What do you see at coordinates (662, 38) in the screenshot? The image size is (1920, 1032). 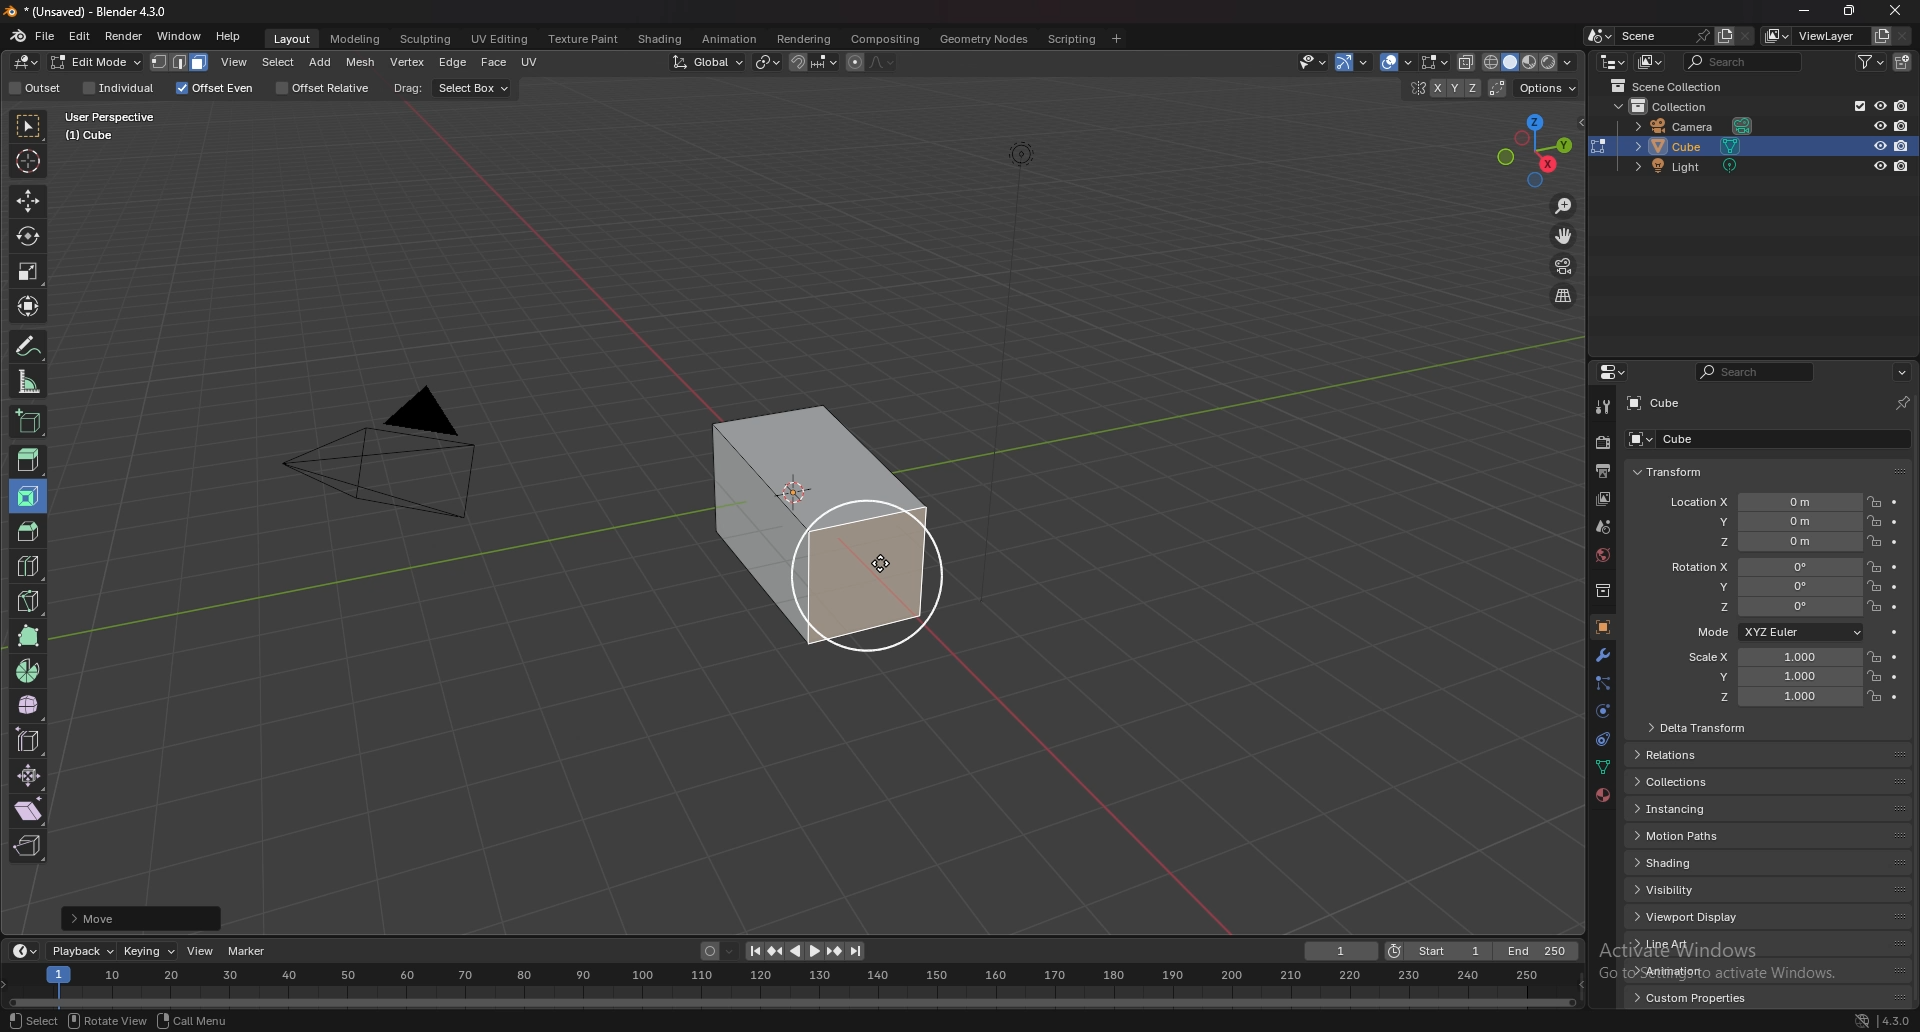 I see `shading` at bounding box center [662, 38].